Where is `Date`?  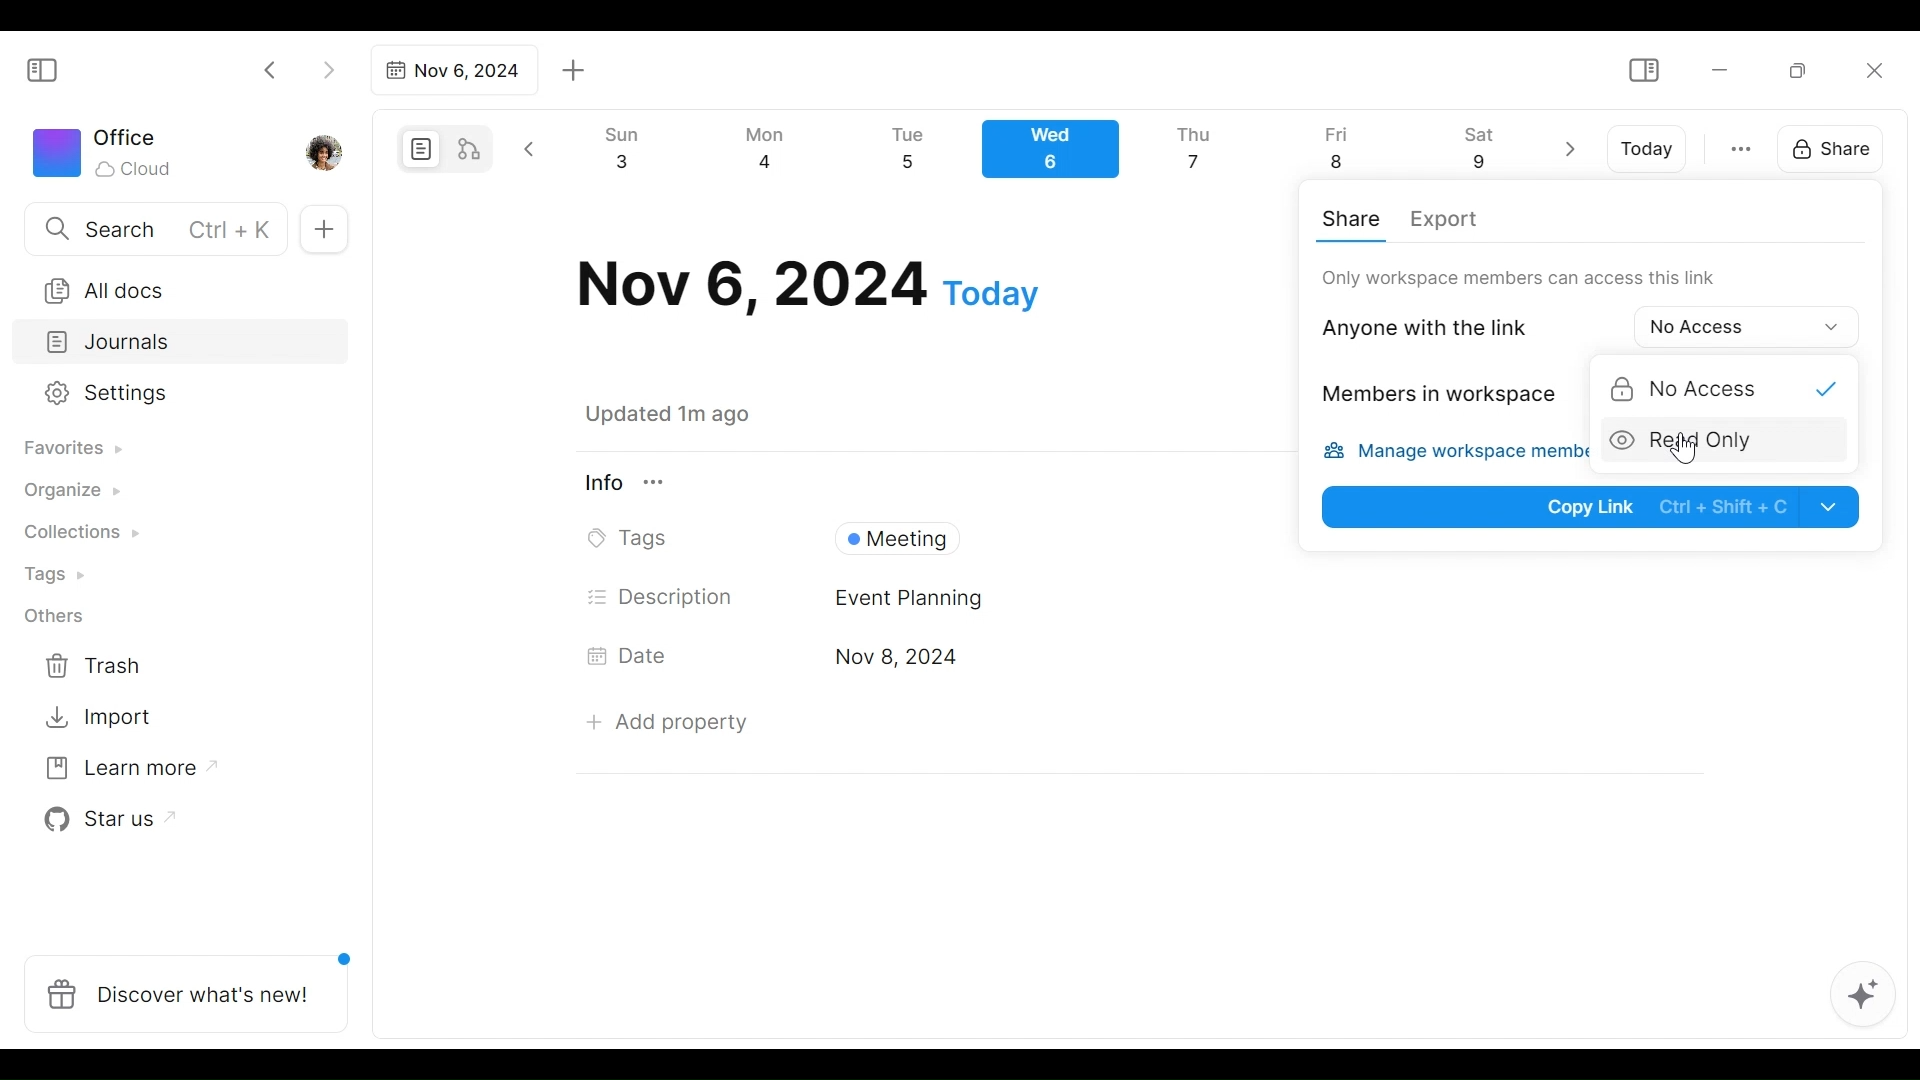 Date is located at coordinates (808, 285).